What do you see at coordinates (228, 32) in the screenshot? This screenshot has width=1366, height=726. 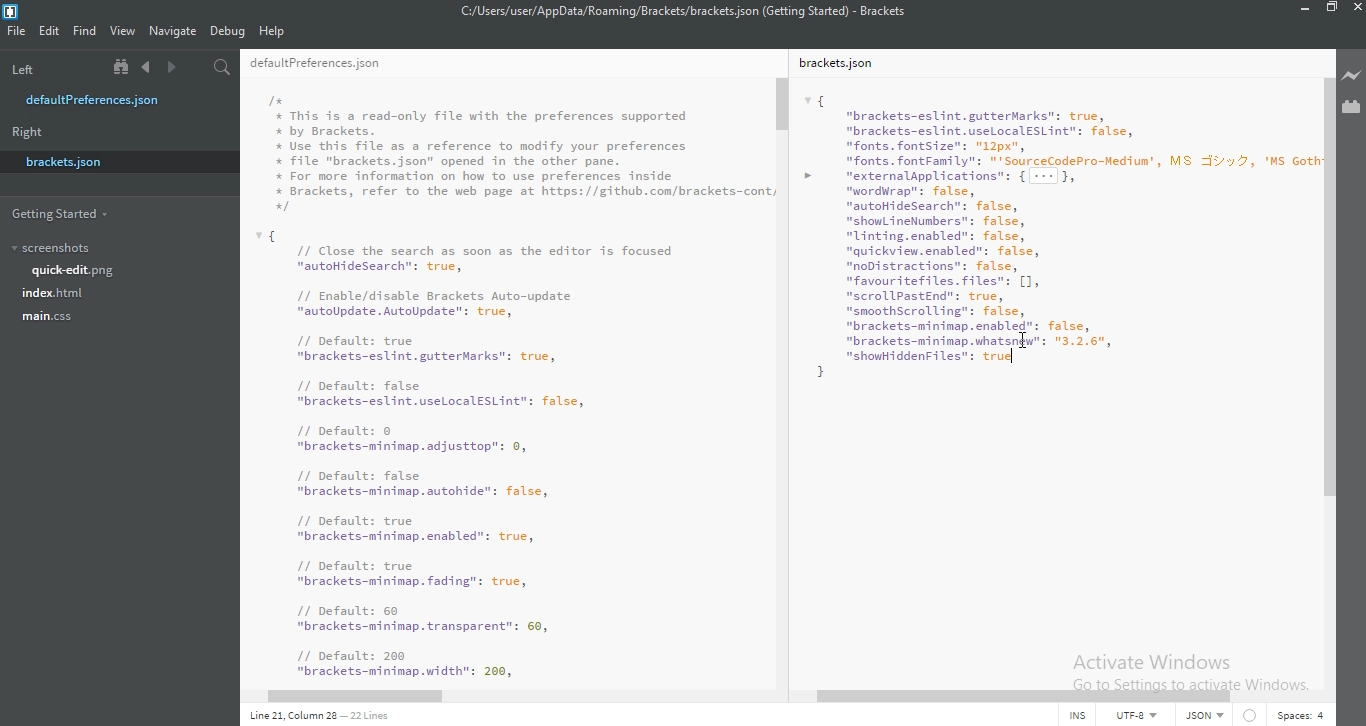 I see `Debug` at bounding box center [228, 32].